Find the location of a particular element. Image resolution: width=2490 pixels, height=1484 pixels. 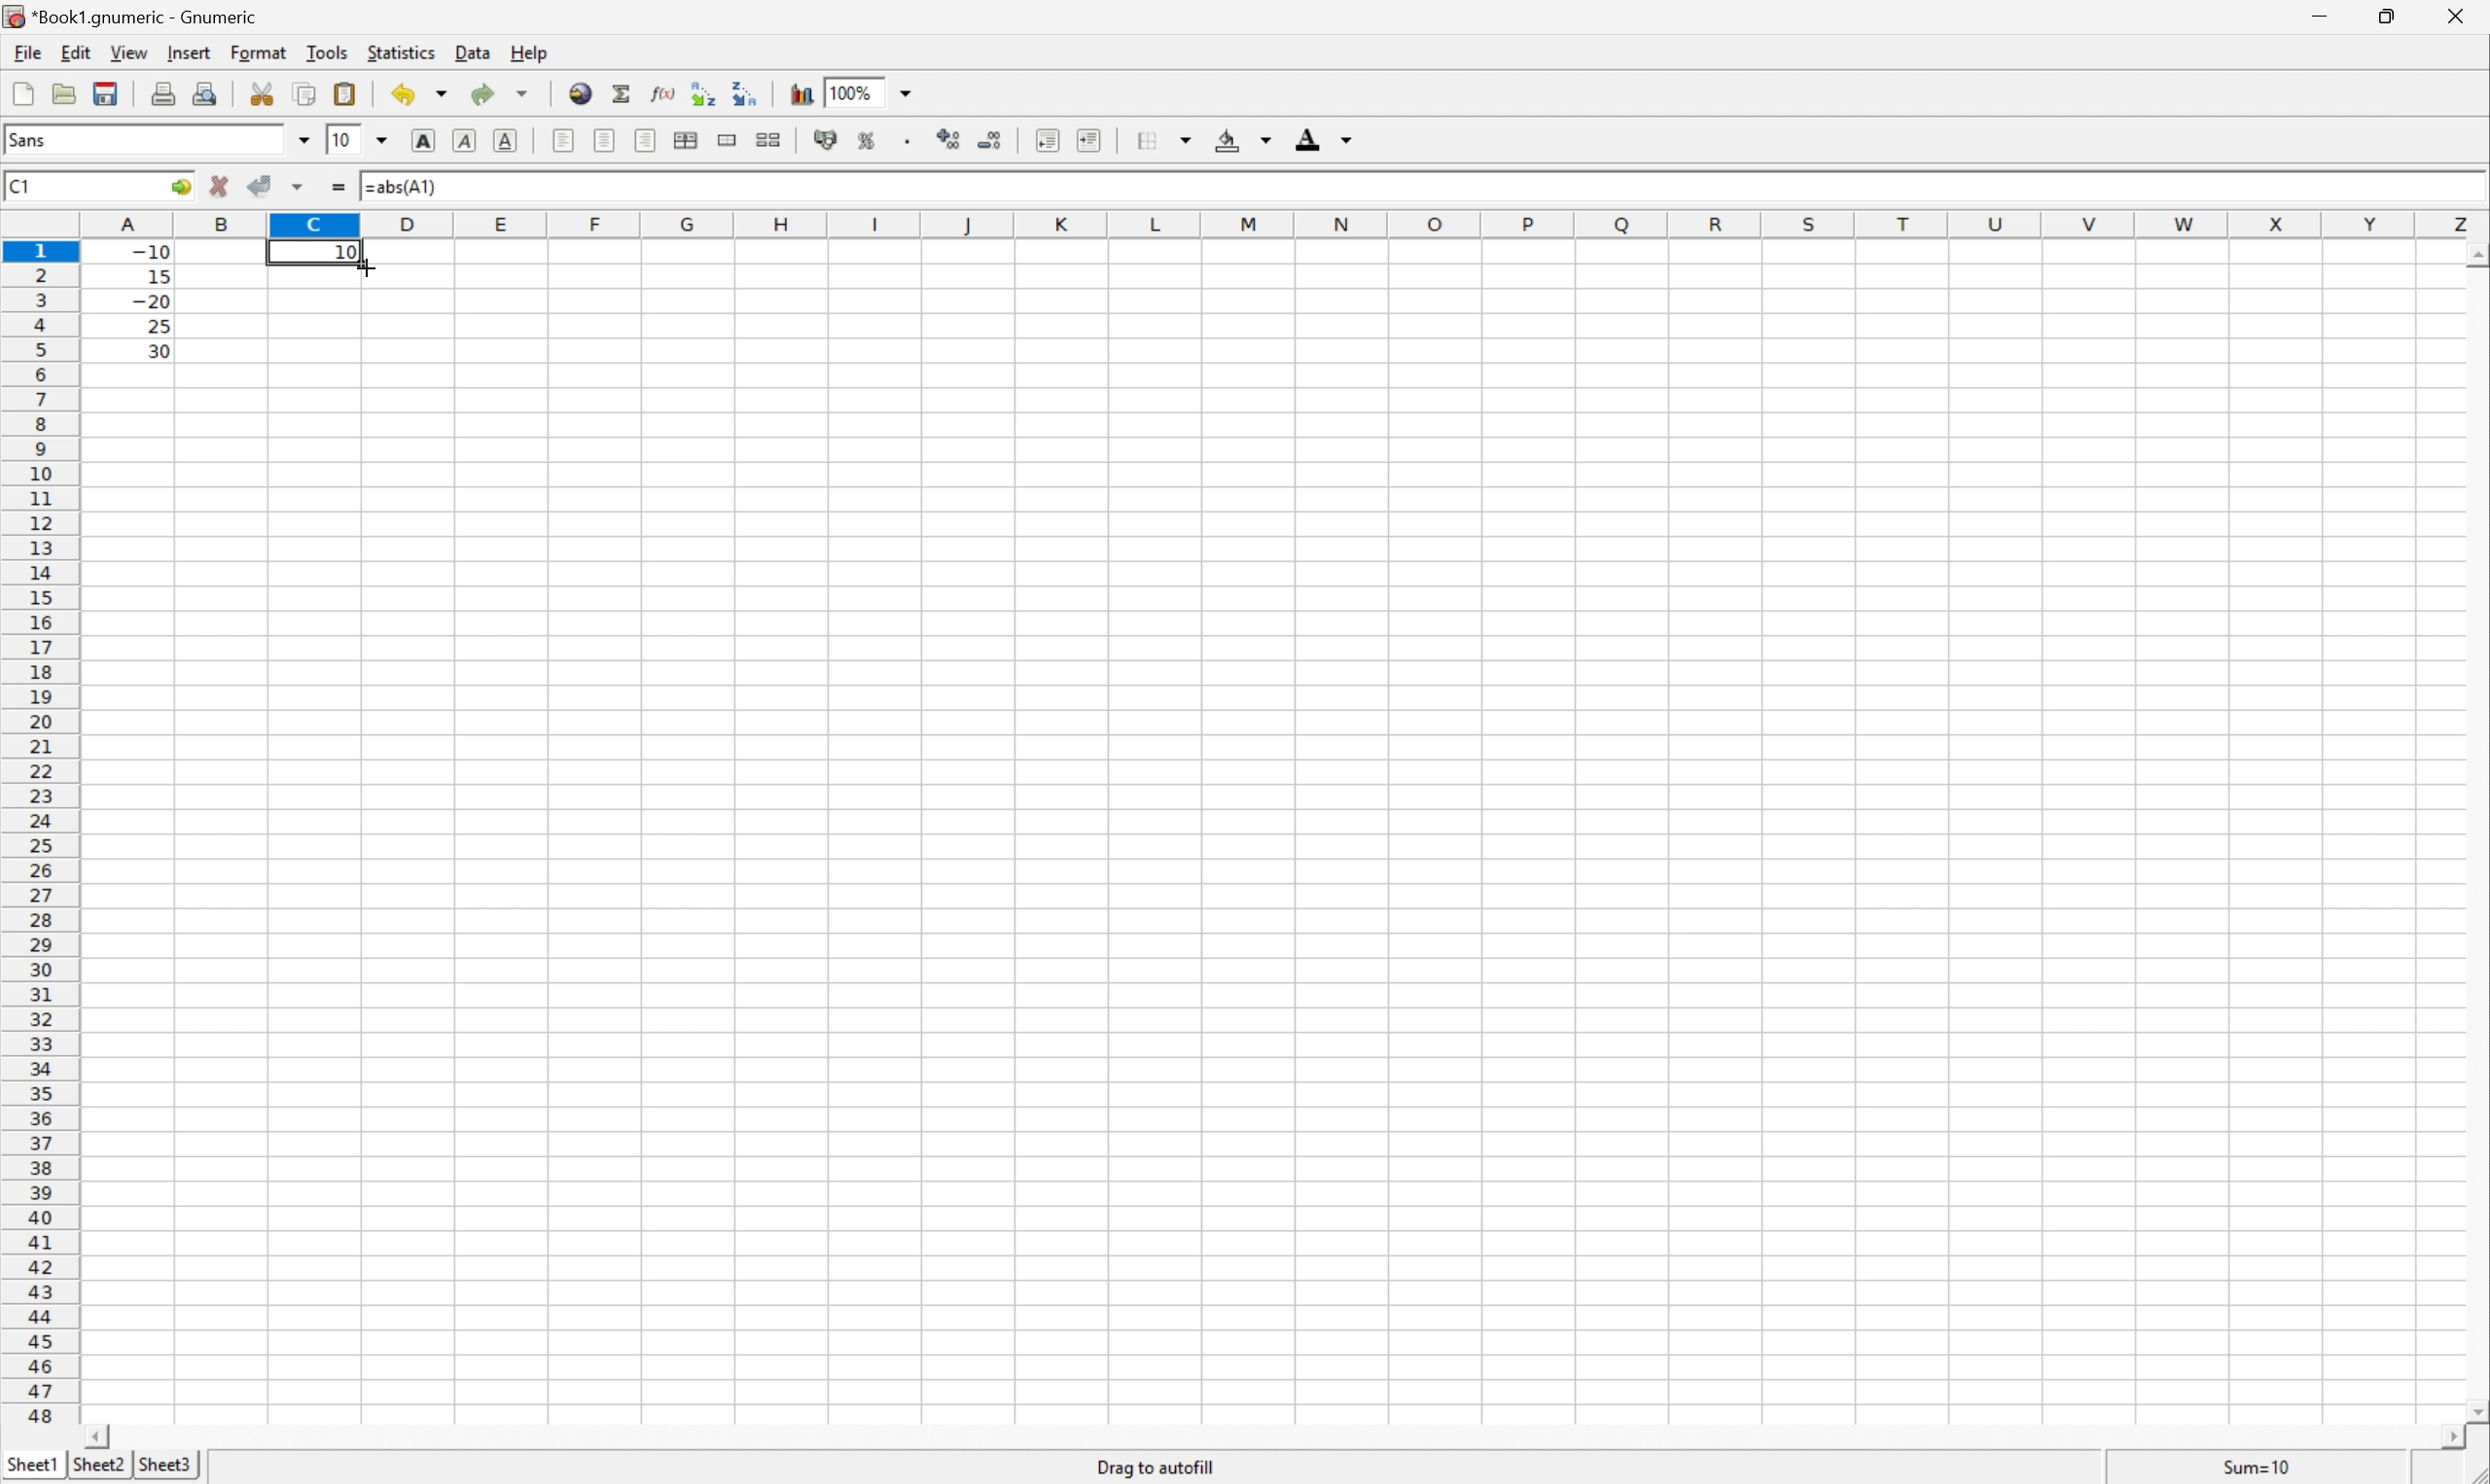

Format the selection as percentage is located at coordinates (869, 144).